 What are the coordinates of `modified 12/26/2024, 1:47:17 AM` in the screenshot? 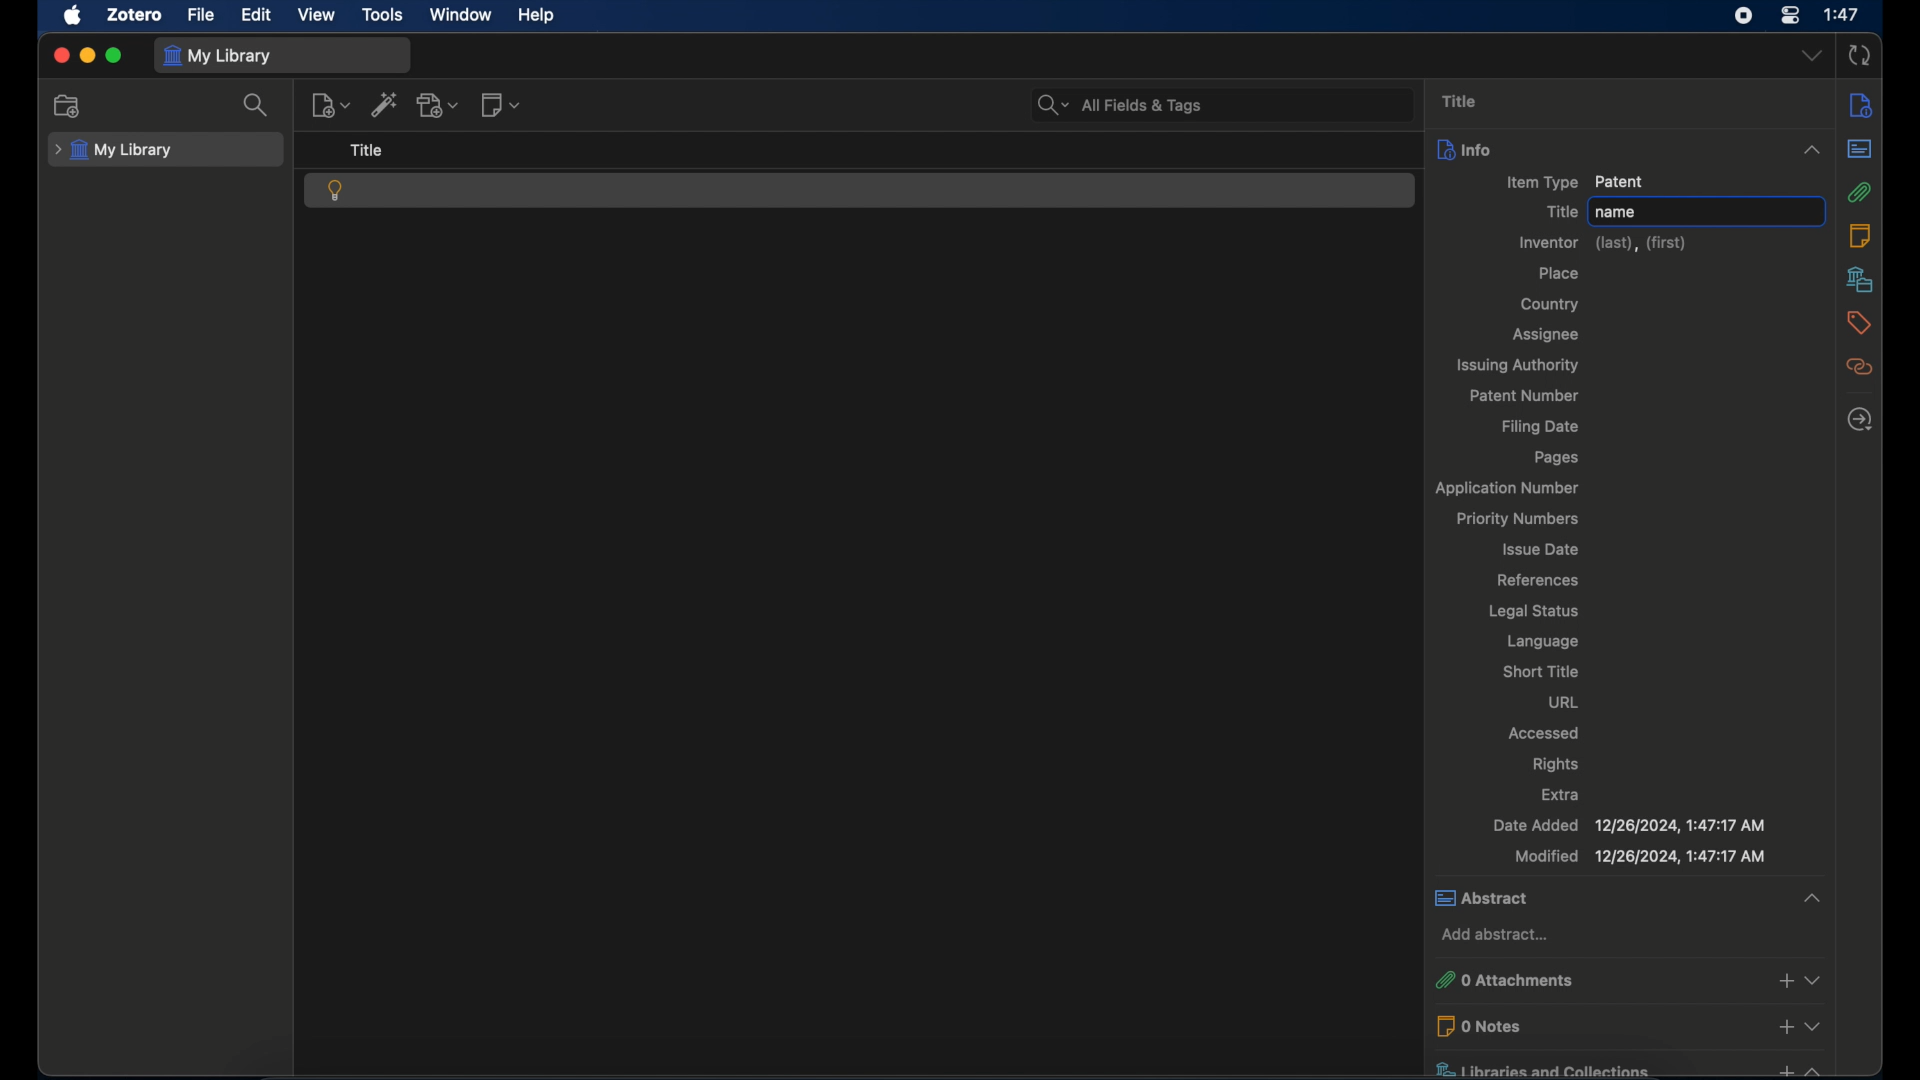 It's located at (1639, 856).